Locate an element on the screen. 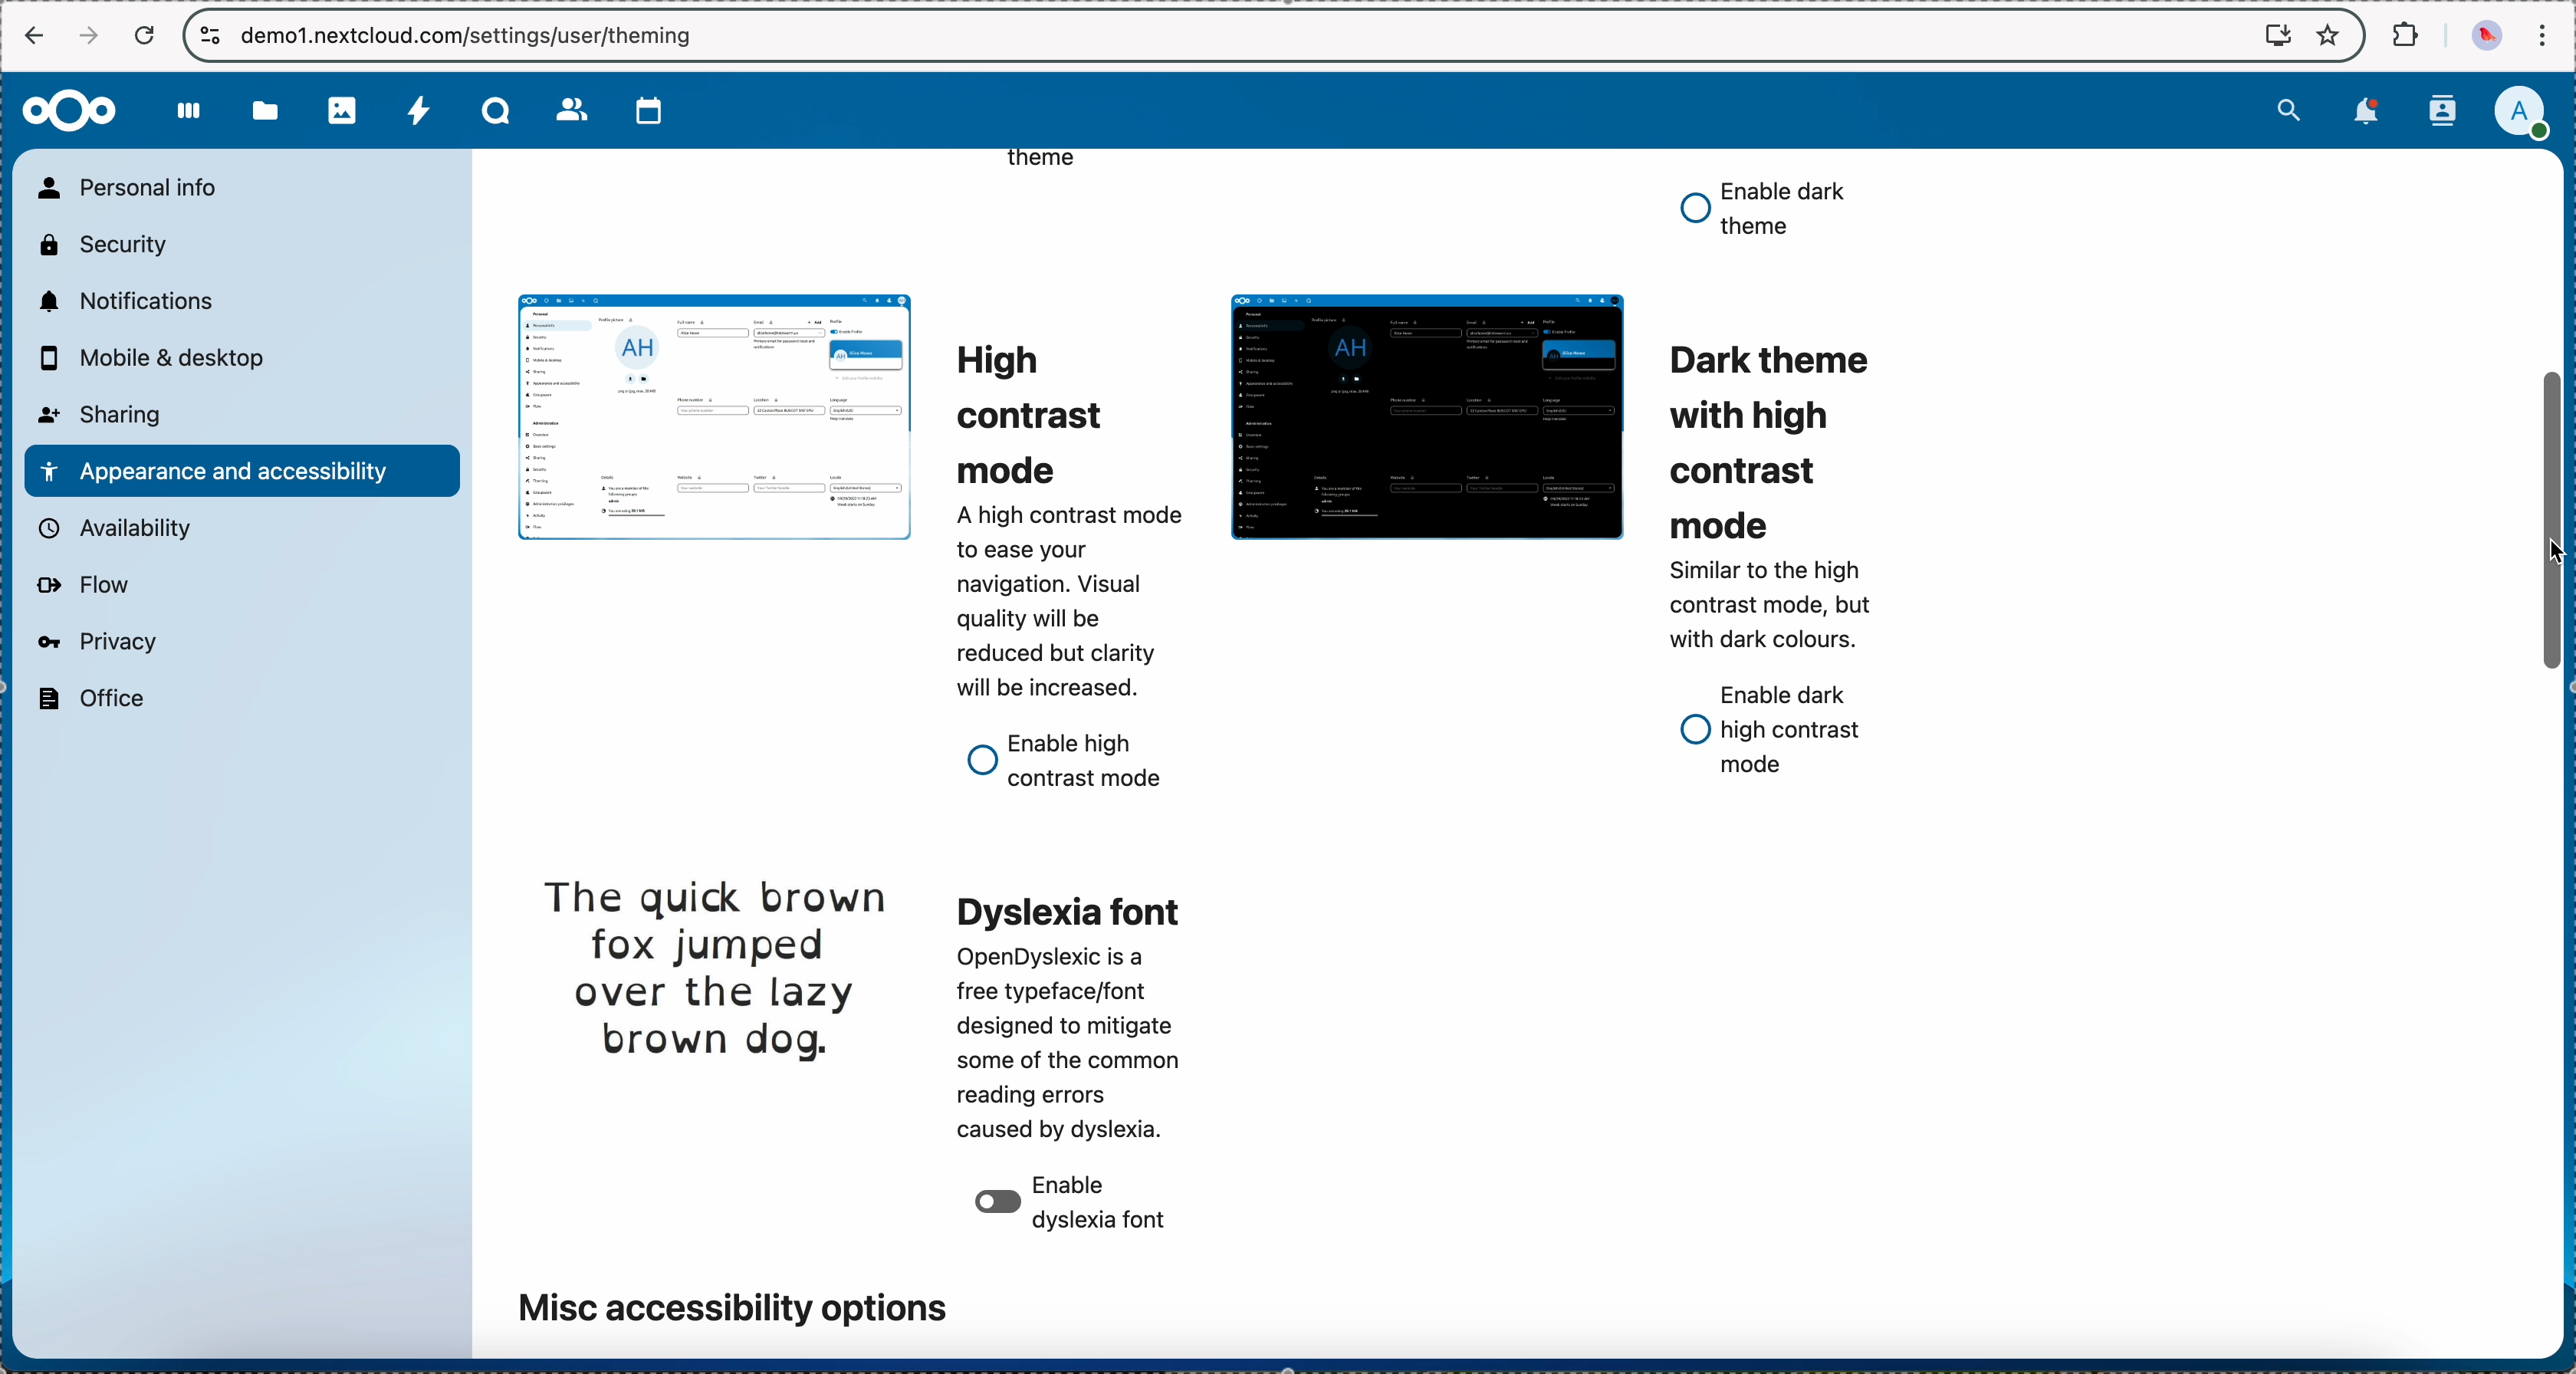 This screenshot has height=1374, width=2576. controls is located at coordinates (206, 35).